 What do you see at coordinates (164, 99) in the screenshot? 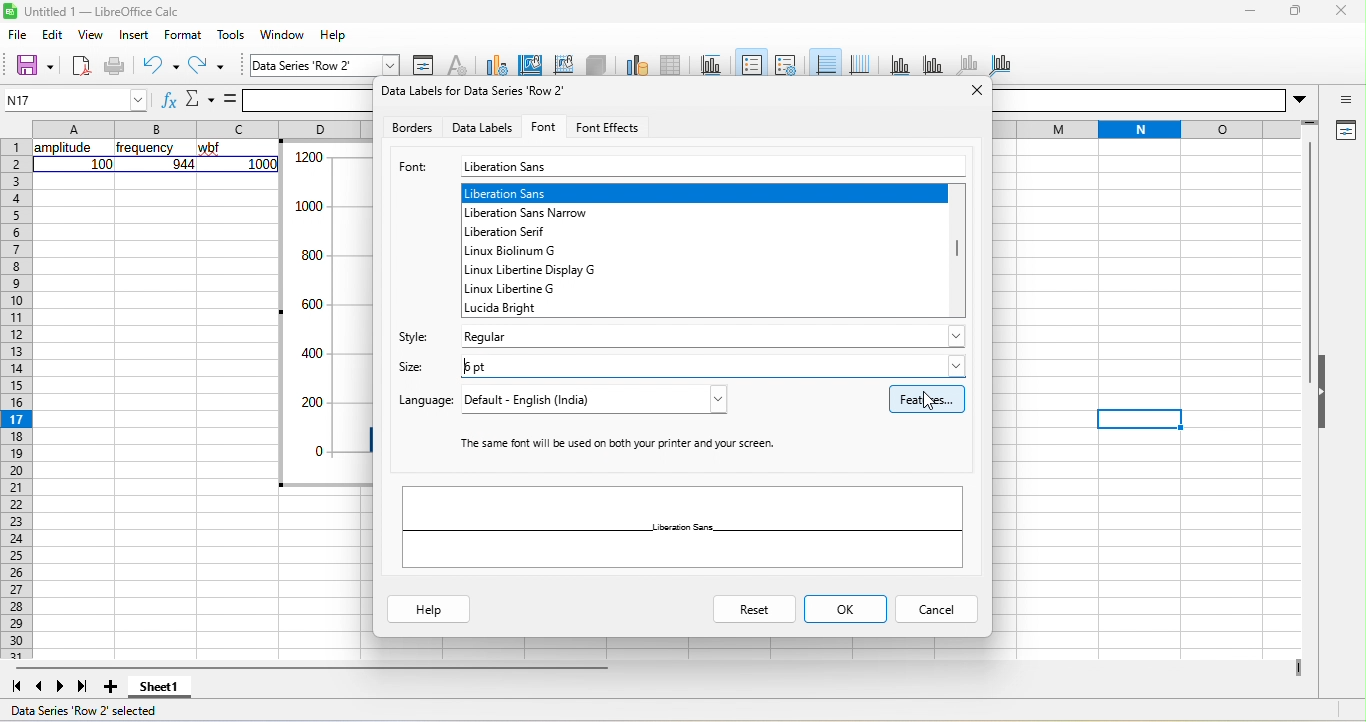
I see `function wizard` at bounding box center [164, 99].